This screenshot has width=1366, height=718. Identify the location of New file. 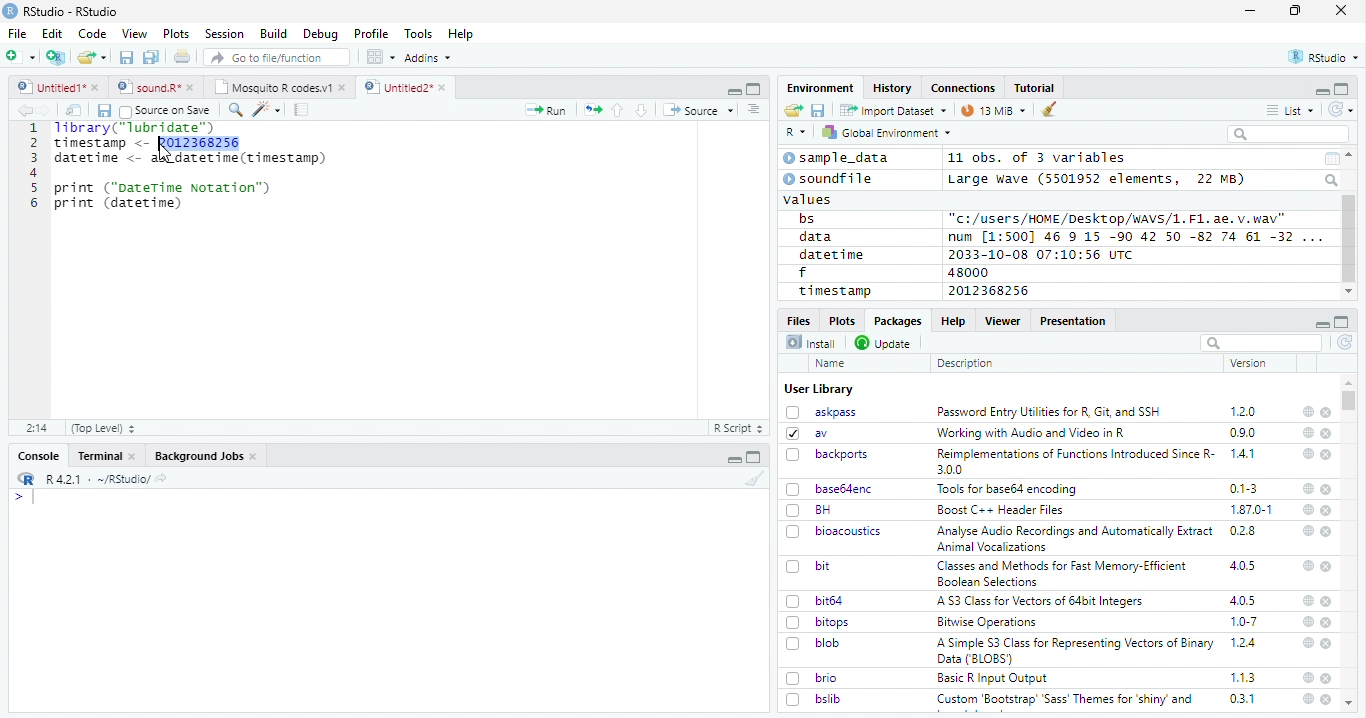
(22, 57).